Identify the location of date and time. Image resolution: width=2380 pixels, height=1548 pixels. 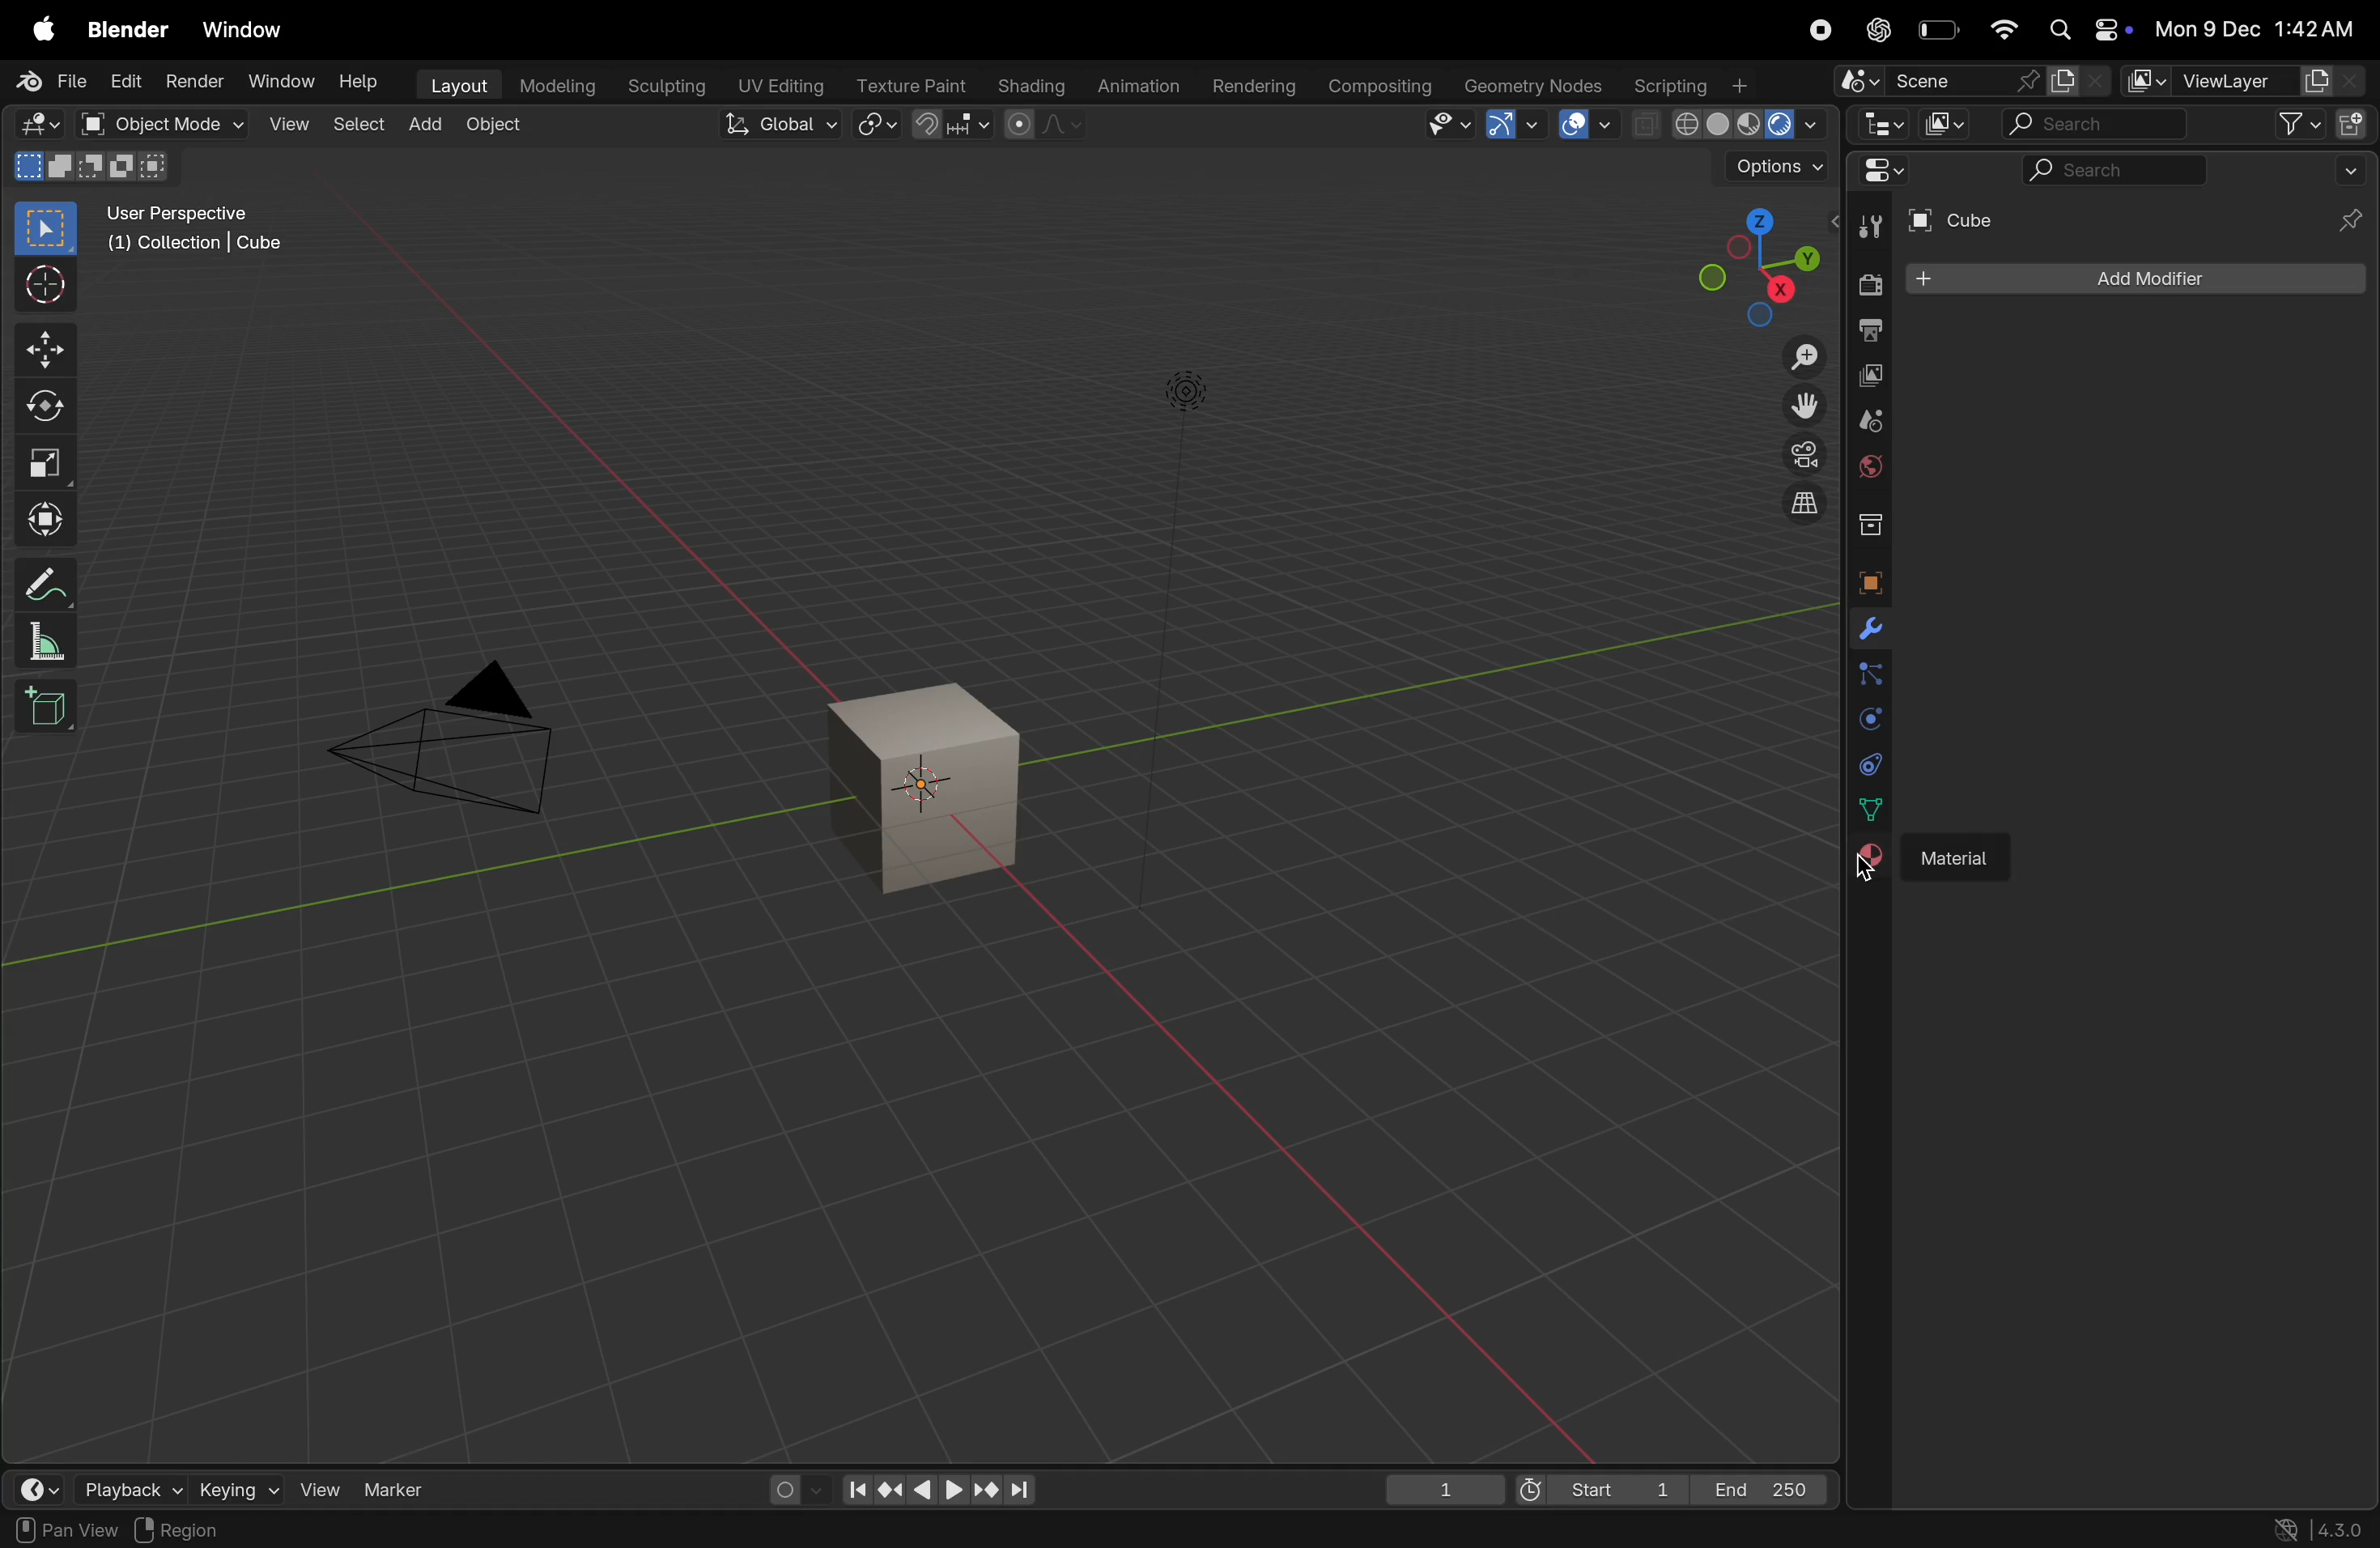
(2259, 28).